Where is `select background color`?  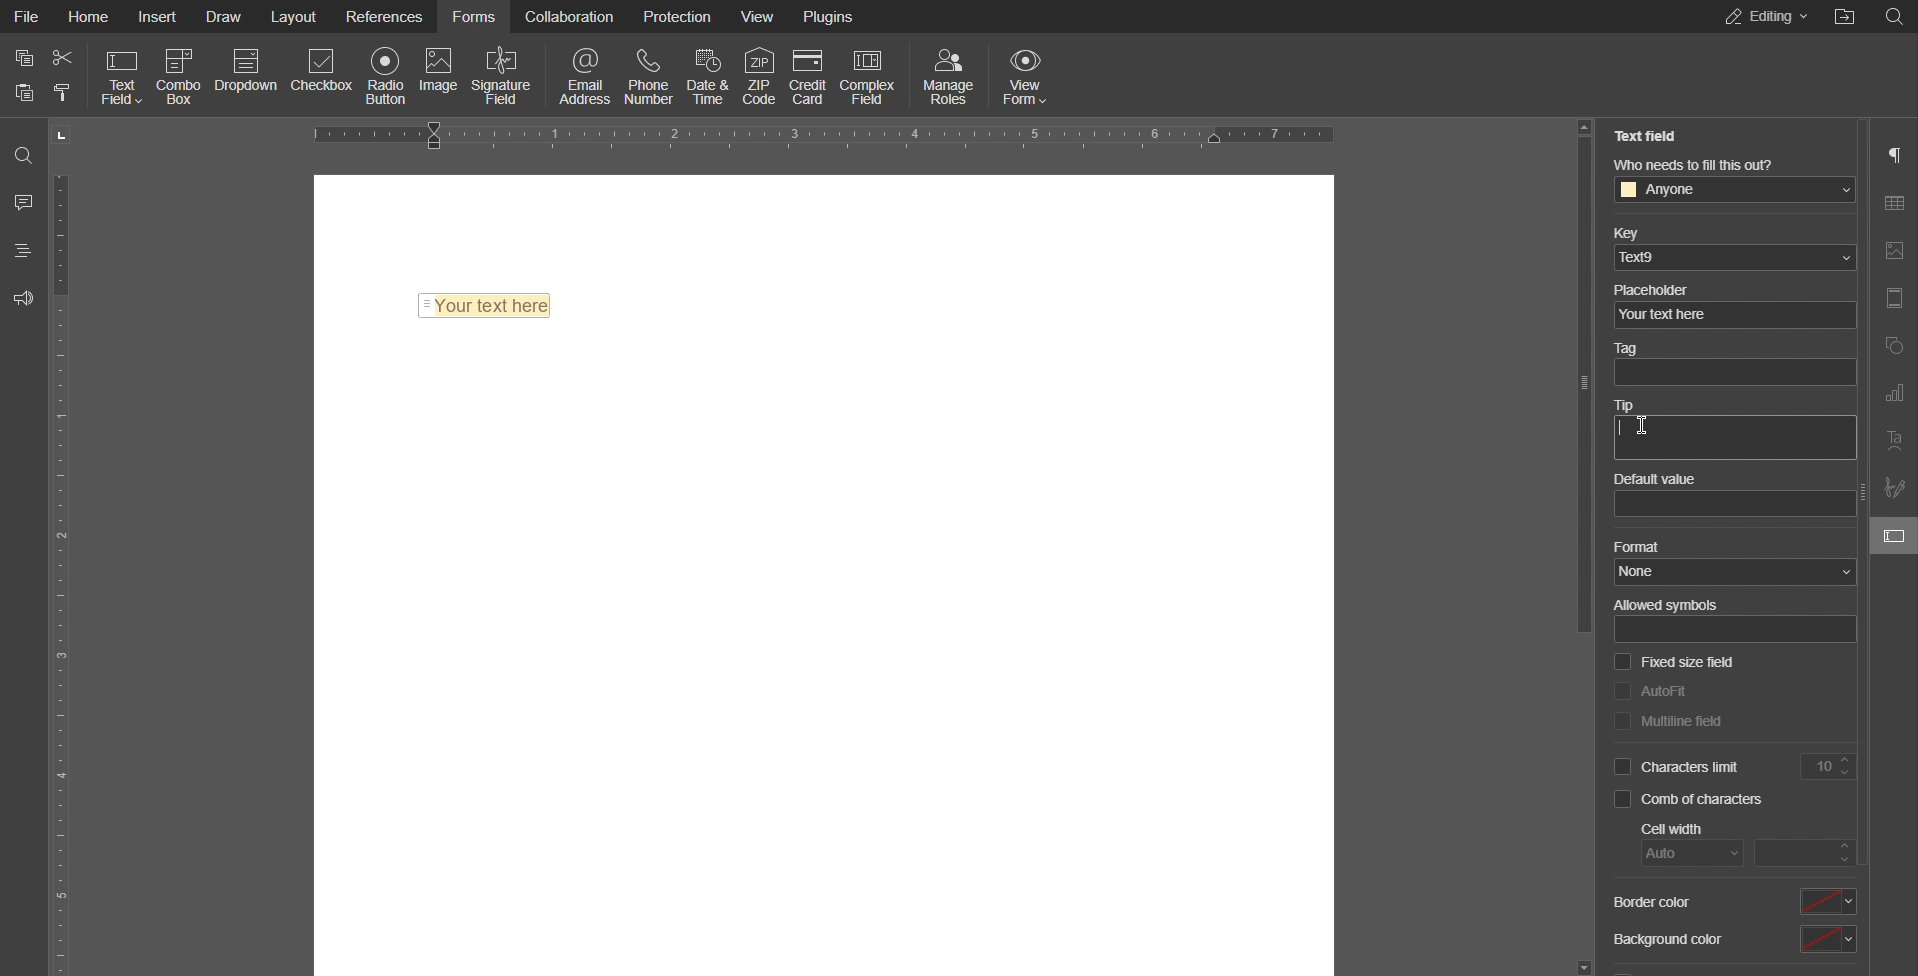
select background color is located at coordinates (1830, 938).